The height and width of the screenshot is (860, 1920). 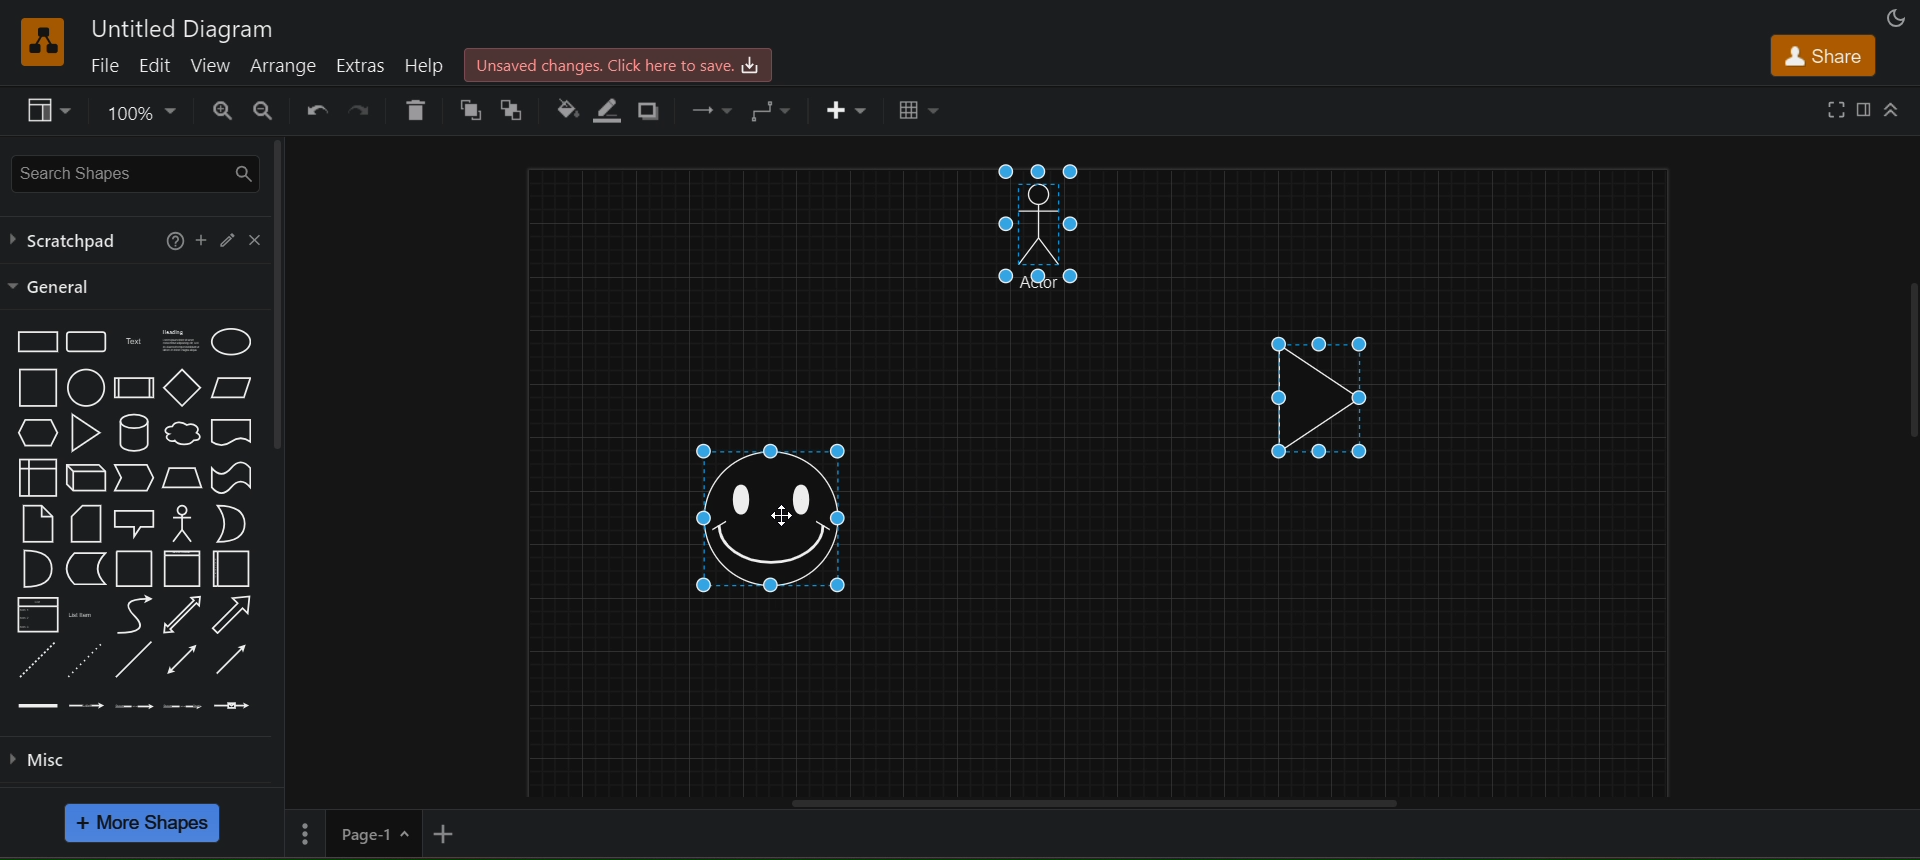 I want to click on zoom in, so click(x=219, y=111).